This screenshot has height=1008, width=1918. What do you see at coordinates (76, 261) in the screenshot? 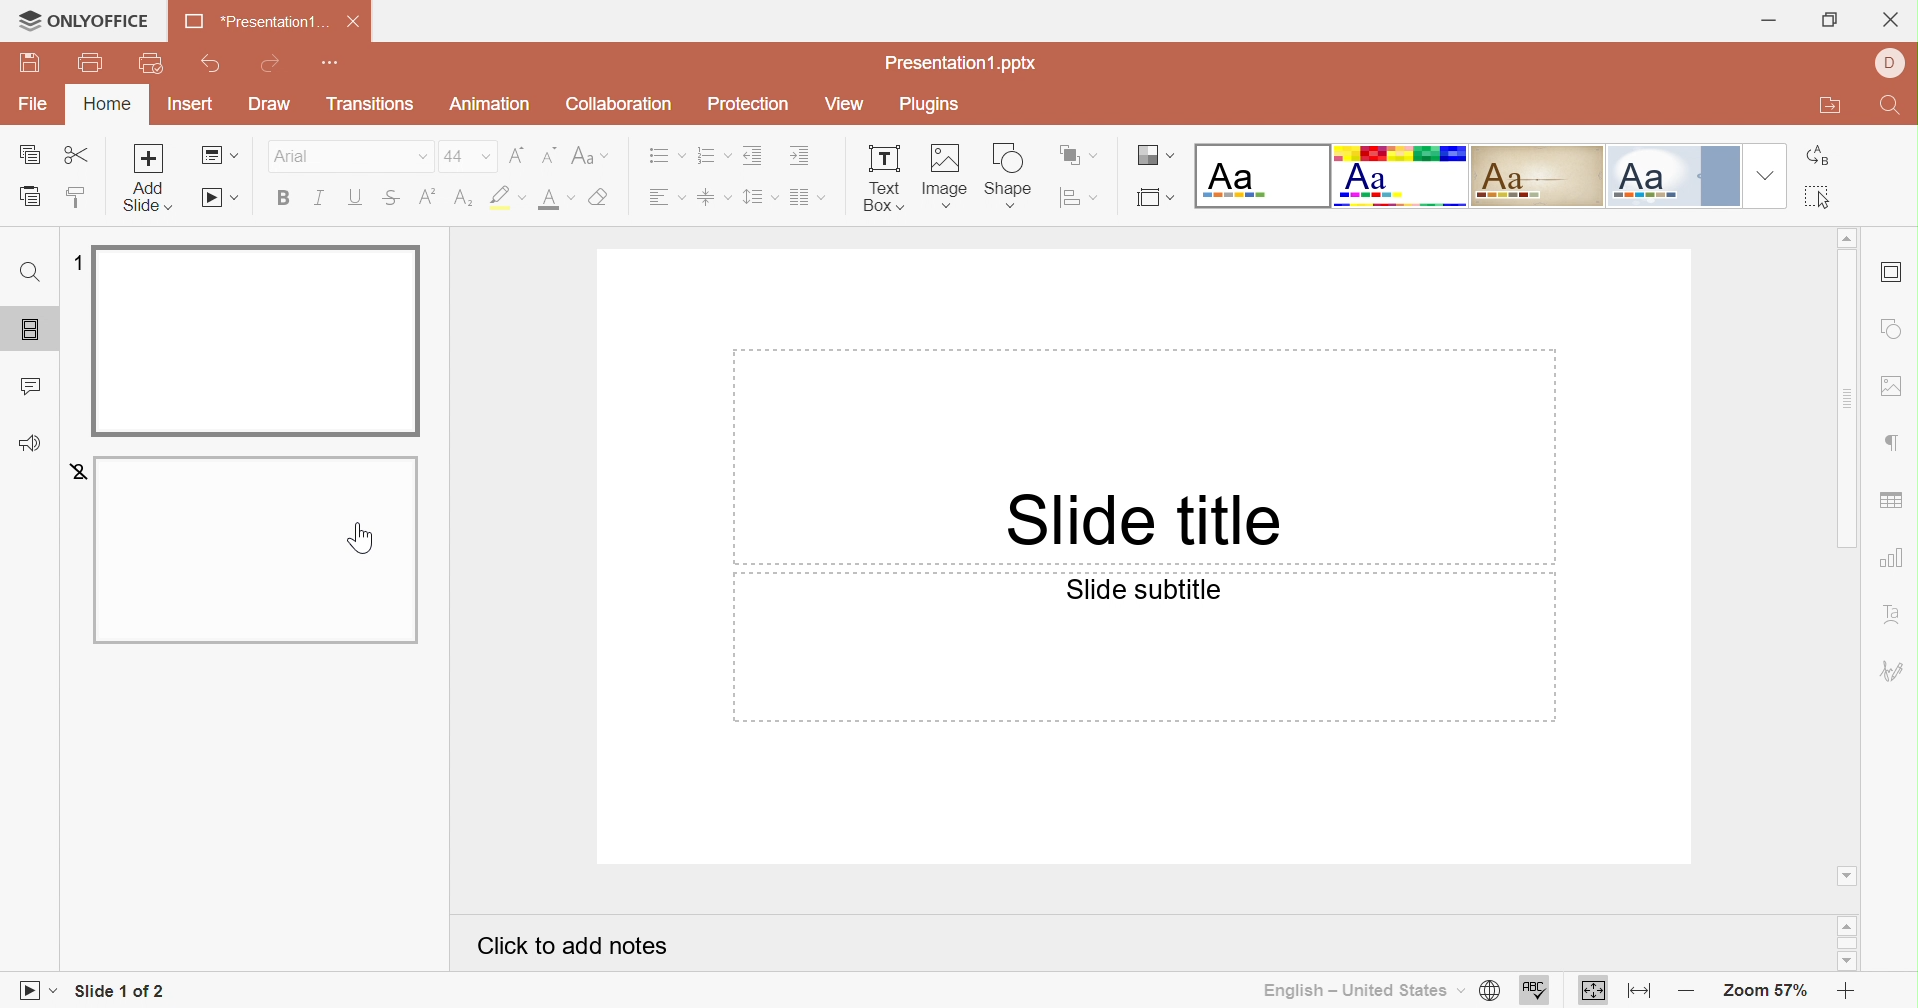
I see `1` at bounding box center [76, 261].